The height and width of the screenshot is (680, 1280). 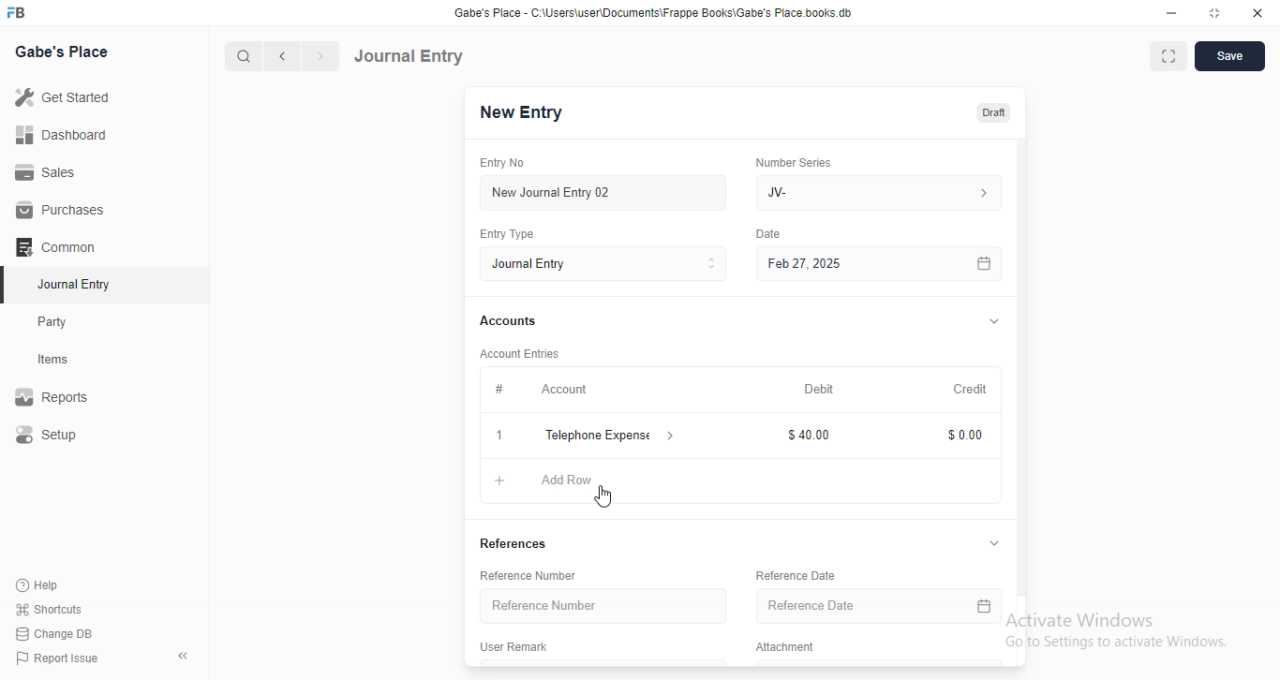 I want to click on Accounts, so click(x=507, y=321).